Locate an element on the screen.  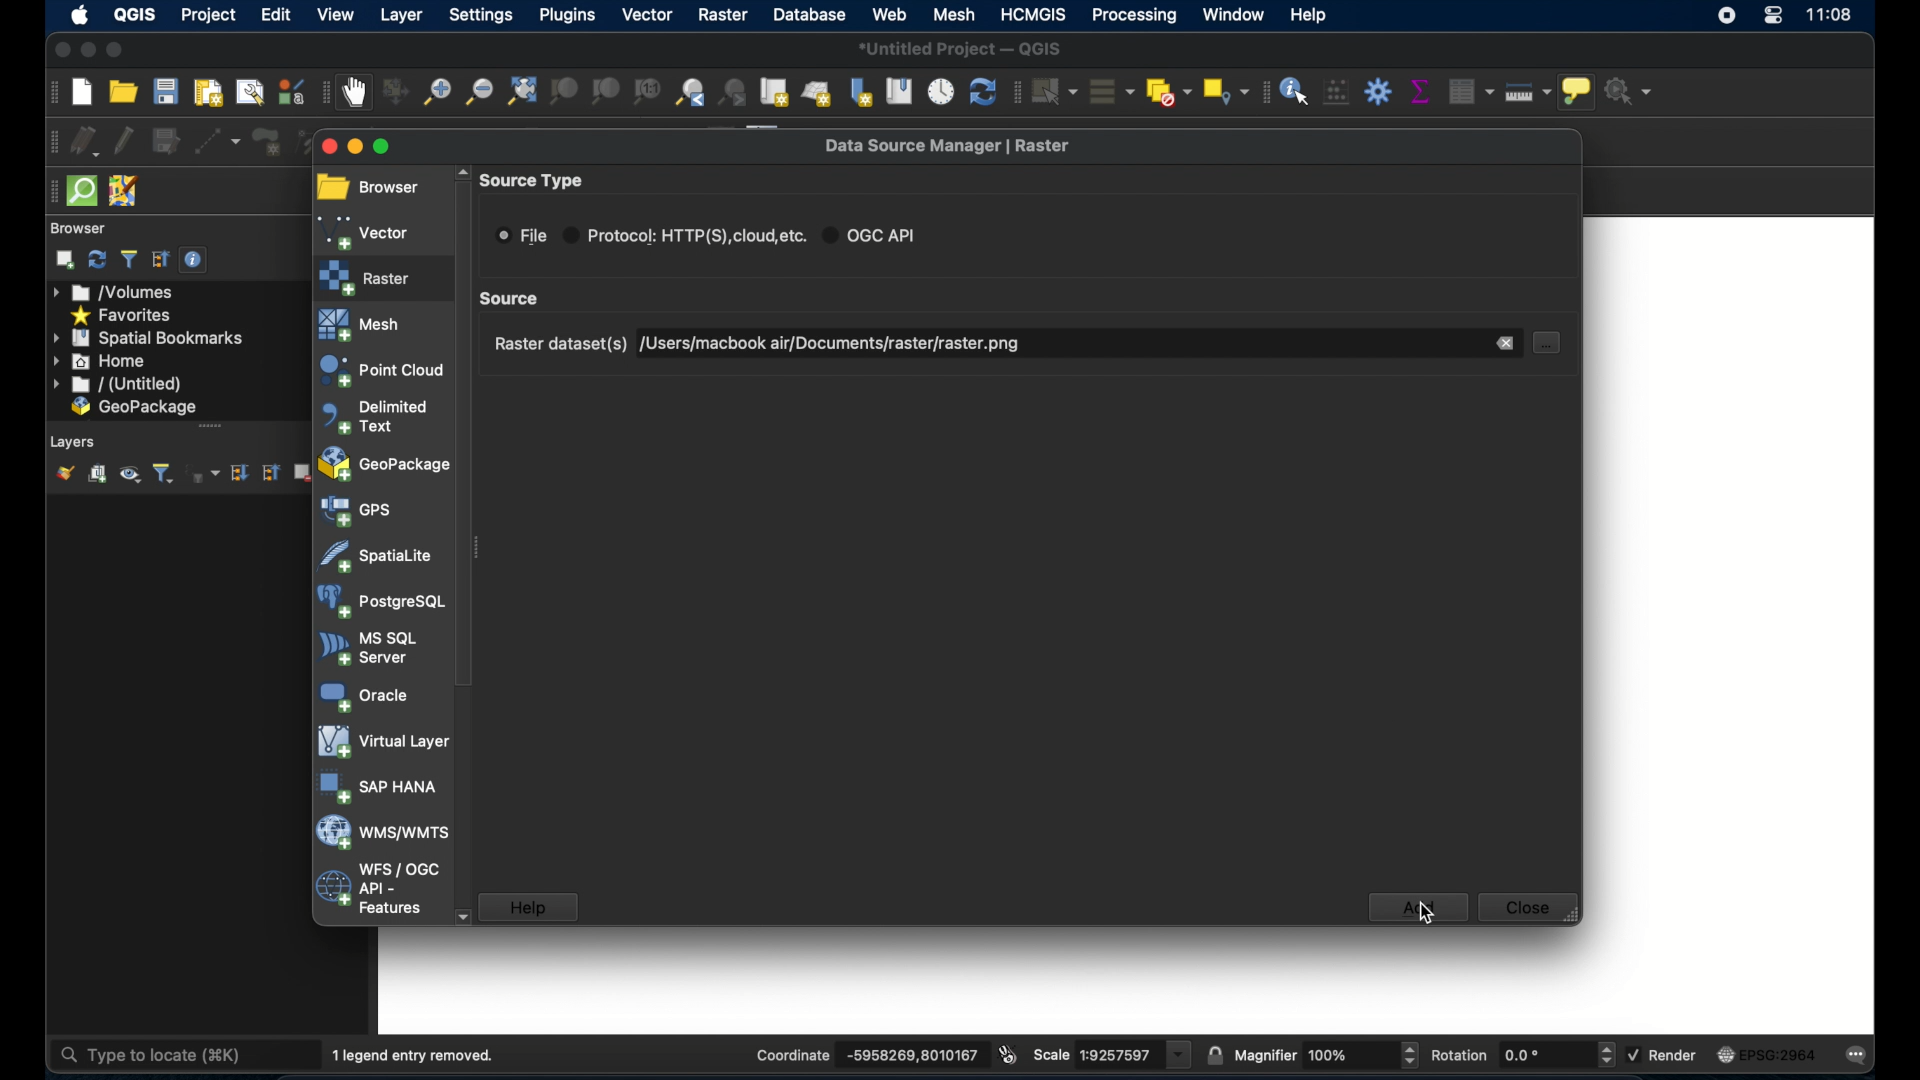
coordinate is located at coordinates (908, 1055).